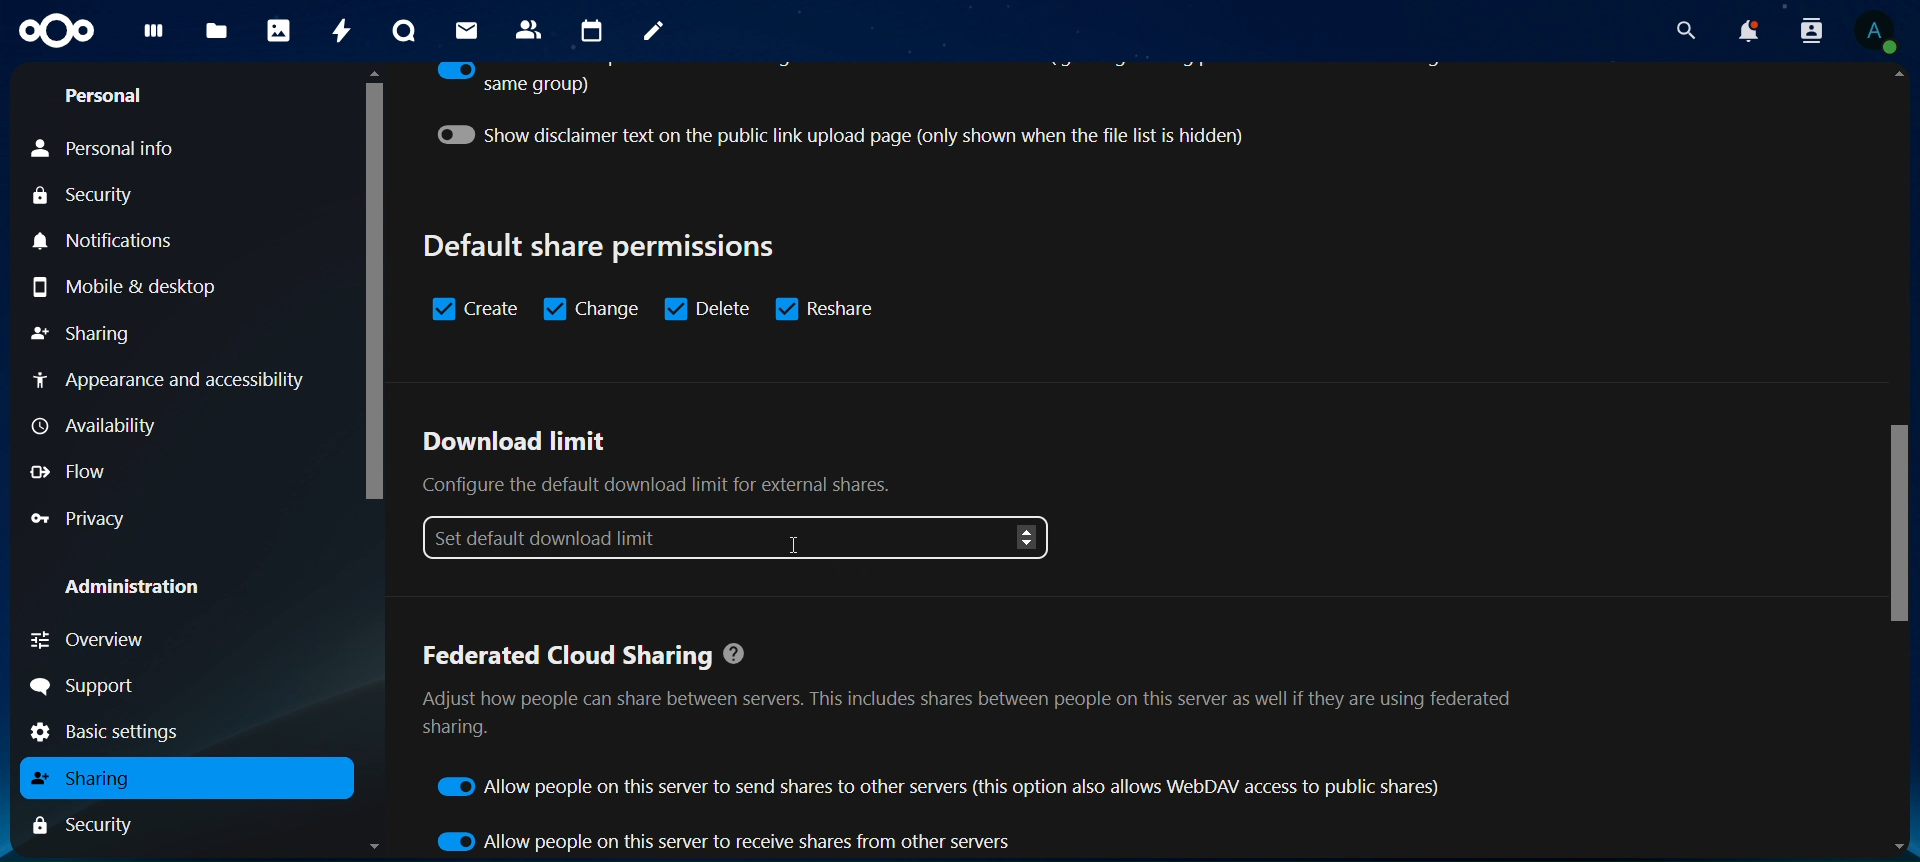 The image size is (1920, 862). Describe the element at coordinates (408, 30) in the screenshot. I see `talk` at that location.